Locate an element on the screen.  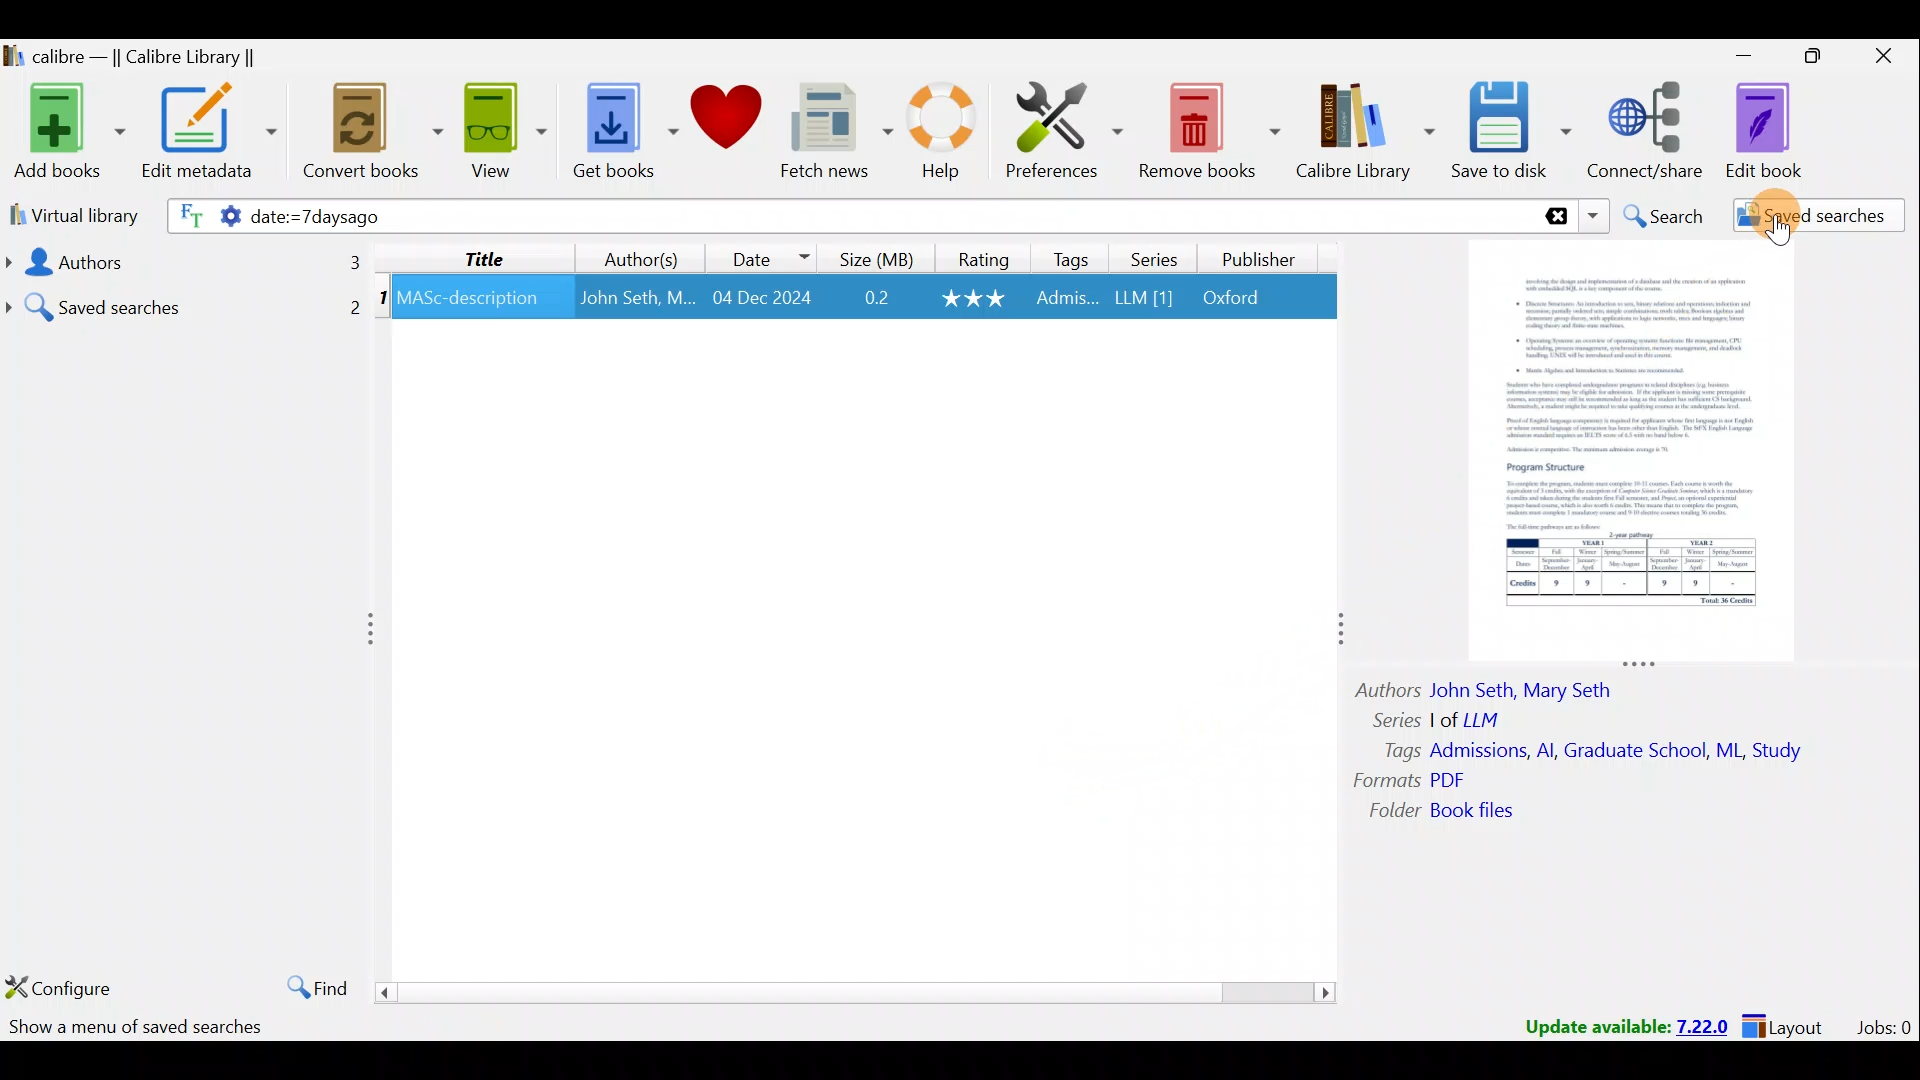
date:=7daysago is located at coordinates (500, 218).